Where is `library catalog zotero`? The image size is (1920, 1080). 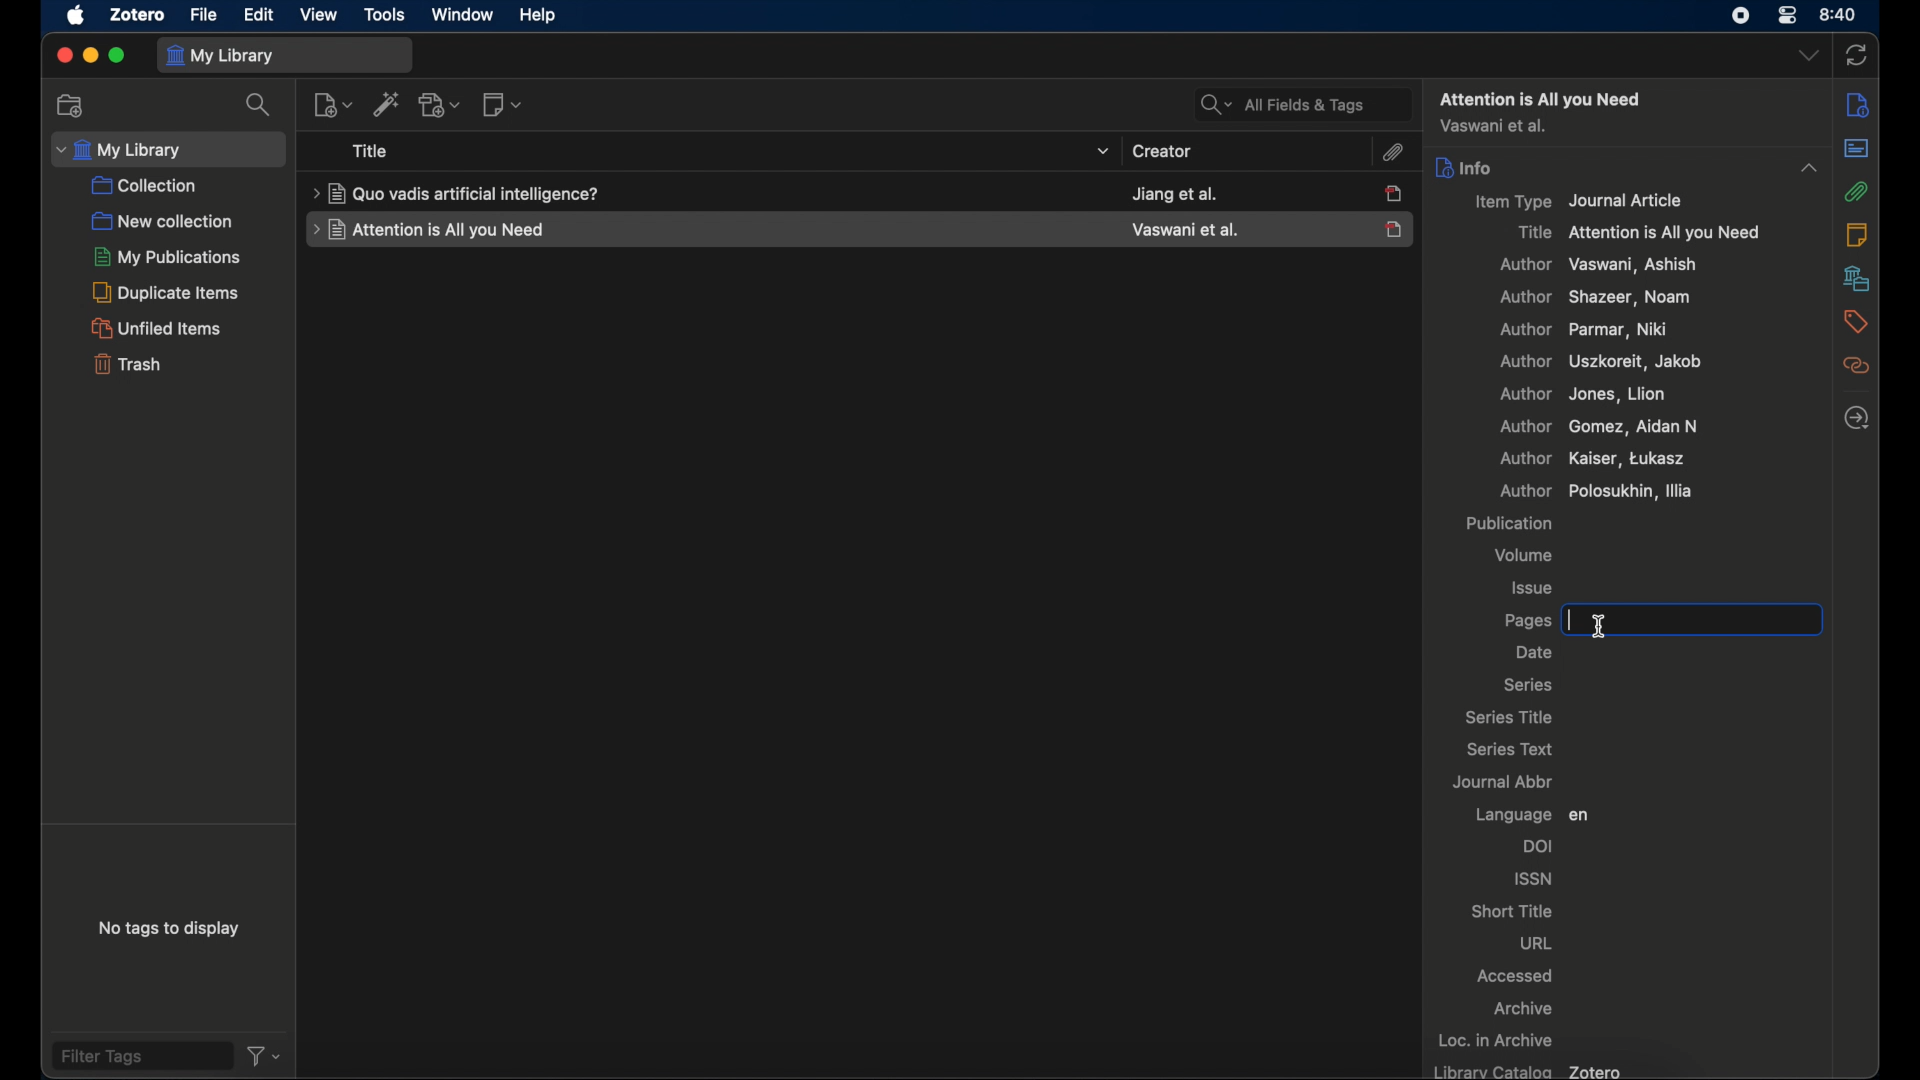 library catalog zotero is located at coordinates (1530, 1070).